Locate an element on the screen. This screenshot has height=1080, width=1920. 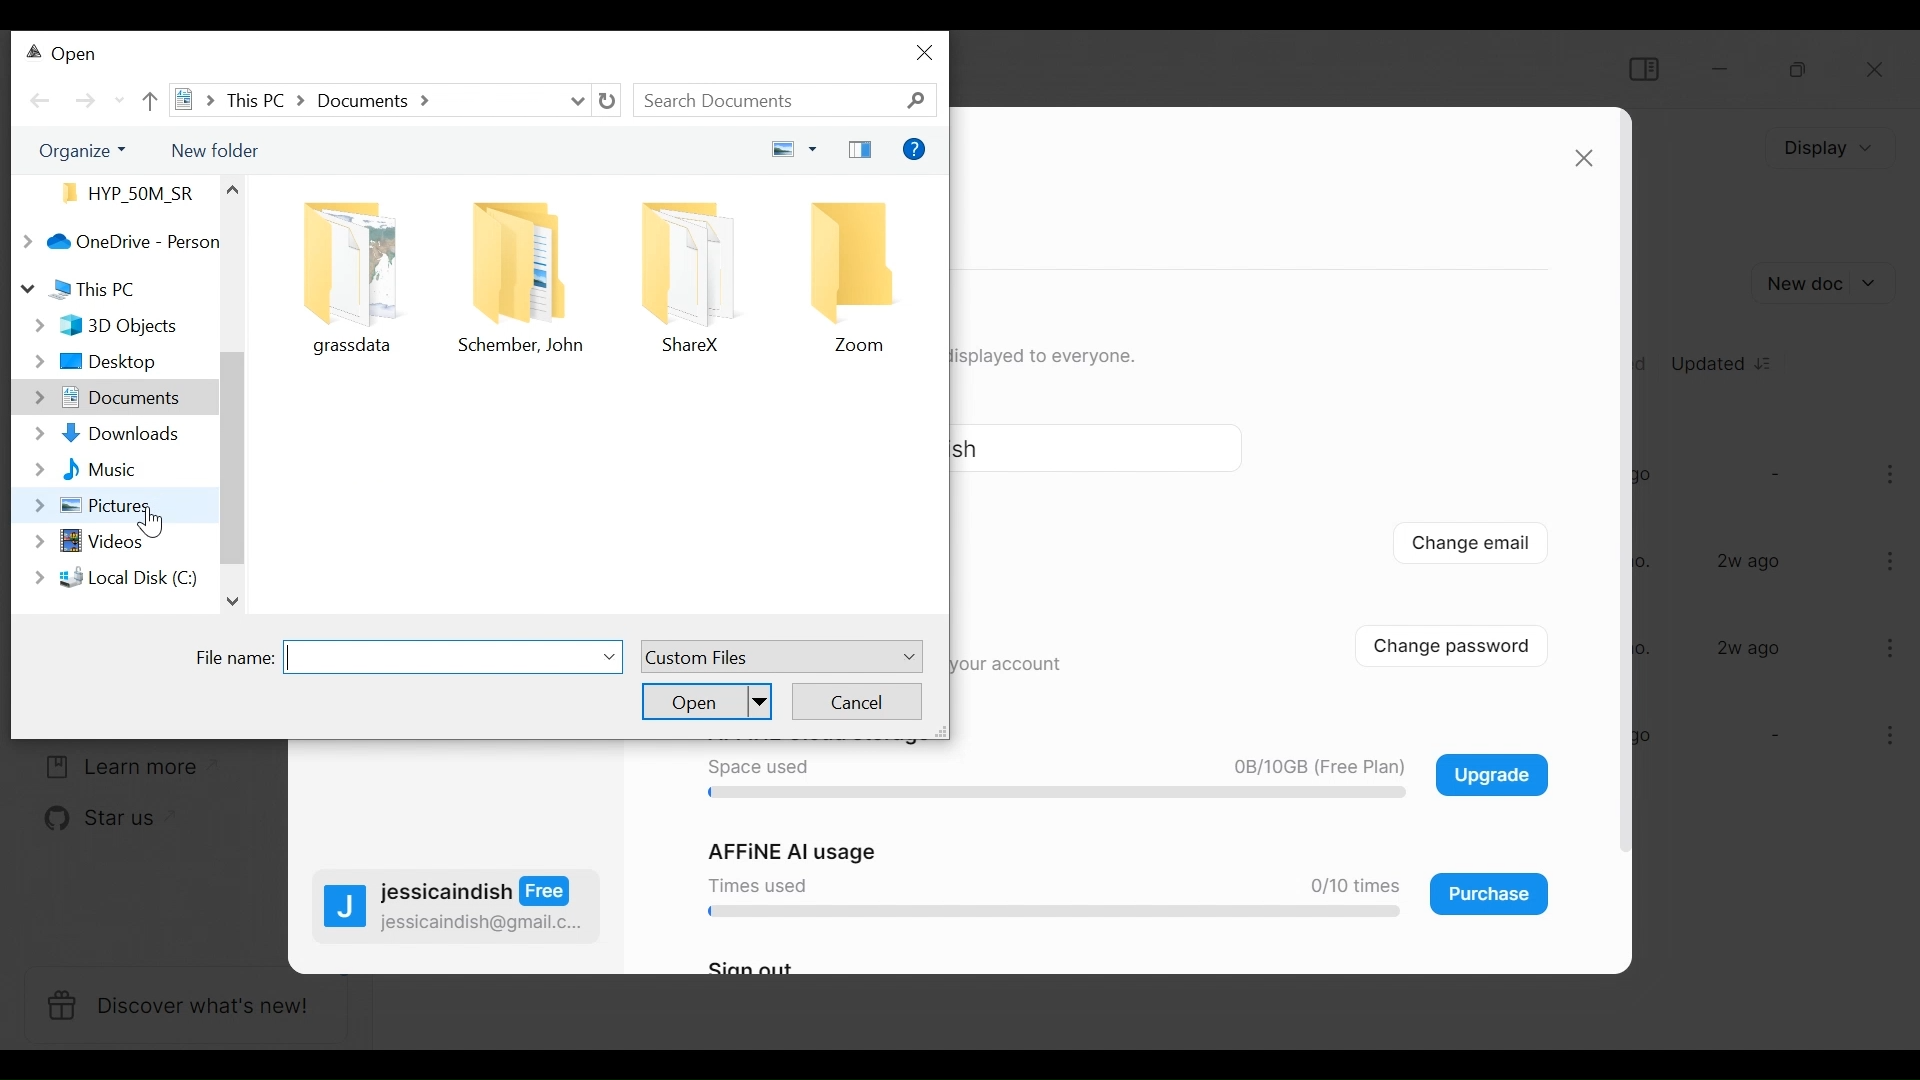
Discover what's new is located at coordinates (184, 1007).